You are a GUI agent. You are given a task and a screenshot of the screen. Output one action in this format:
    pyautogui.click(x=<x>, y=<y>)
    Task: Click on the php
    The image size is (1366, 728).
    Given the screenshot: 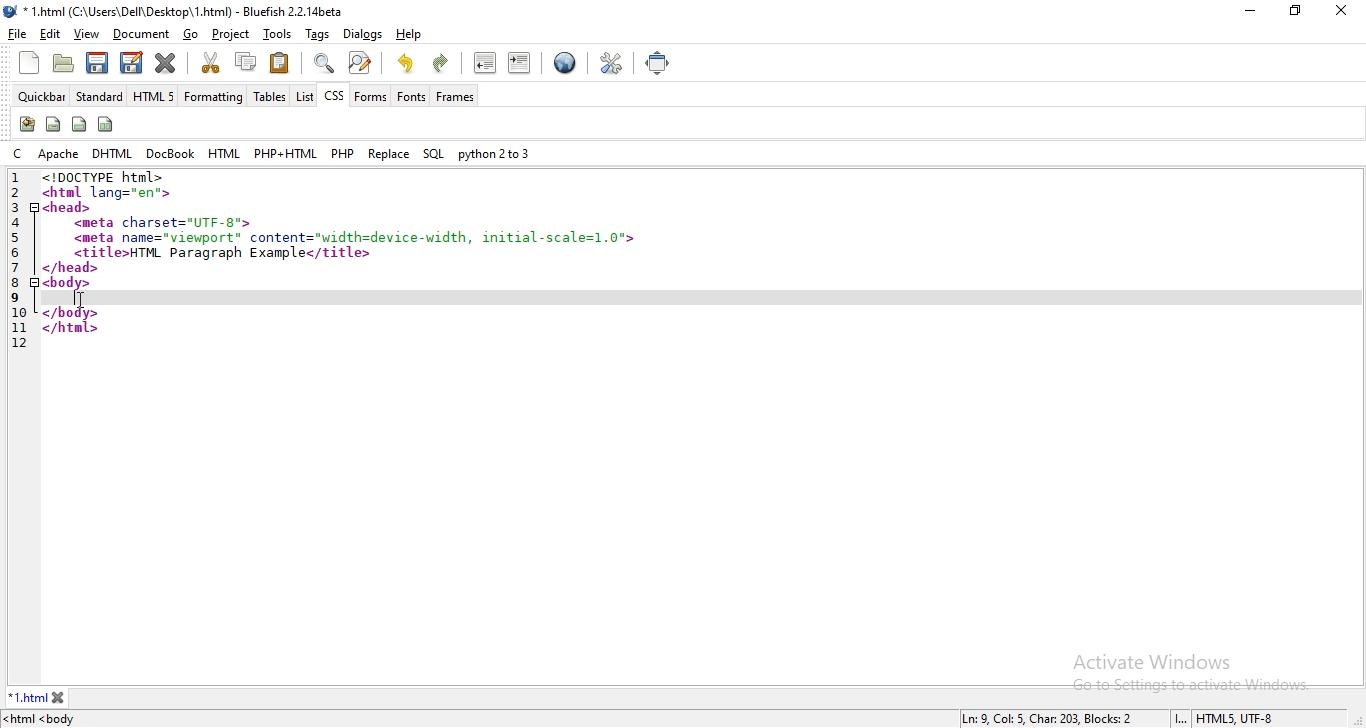 What is the action you would take?
    pyautogui.click(x=343, y=151)
    